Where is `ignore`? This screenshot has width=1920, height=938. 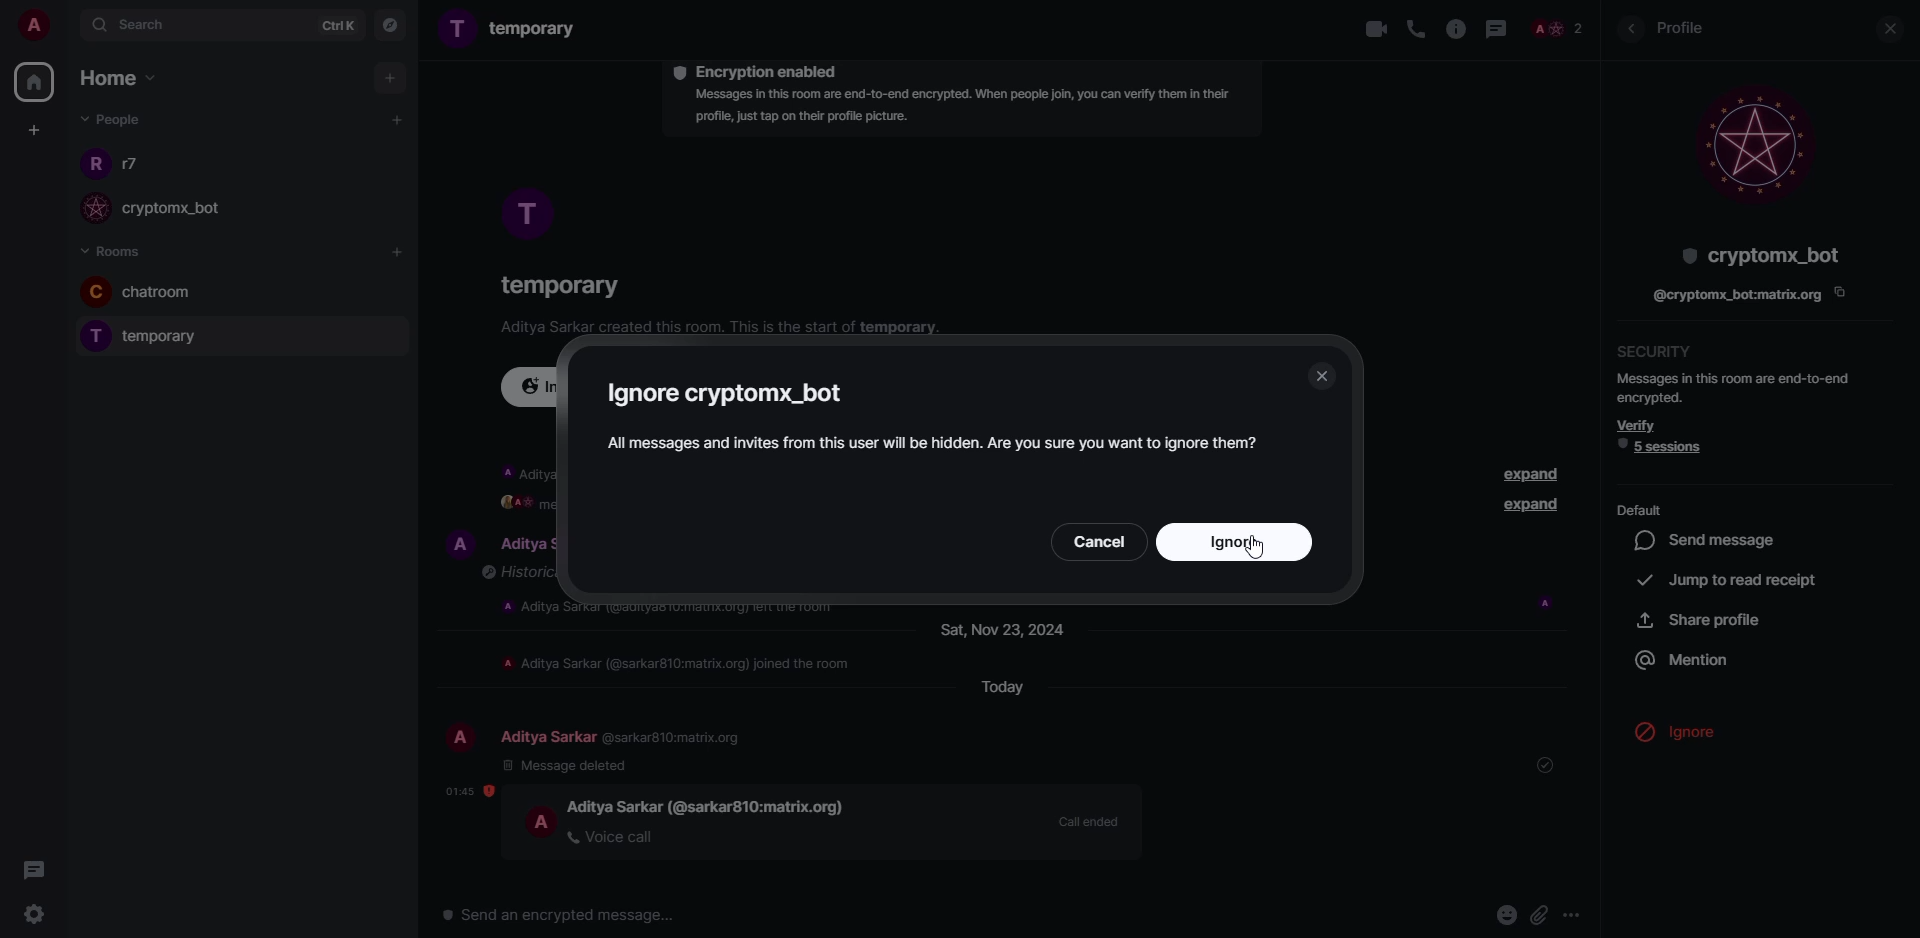
ignore is located at coordinates (1239, 541).